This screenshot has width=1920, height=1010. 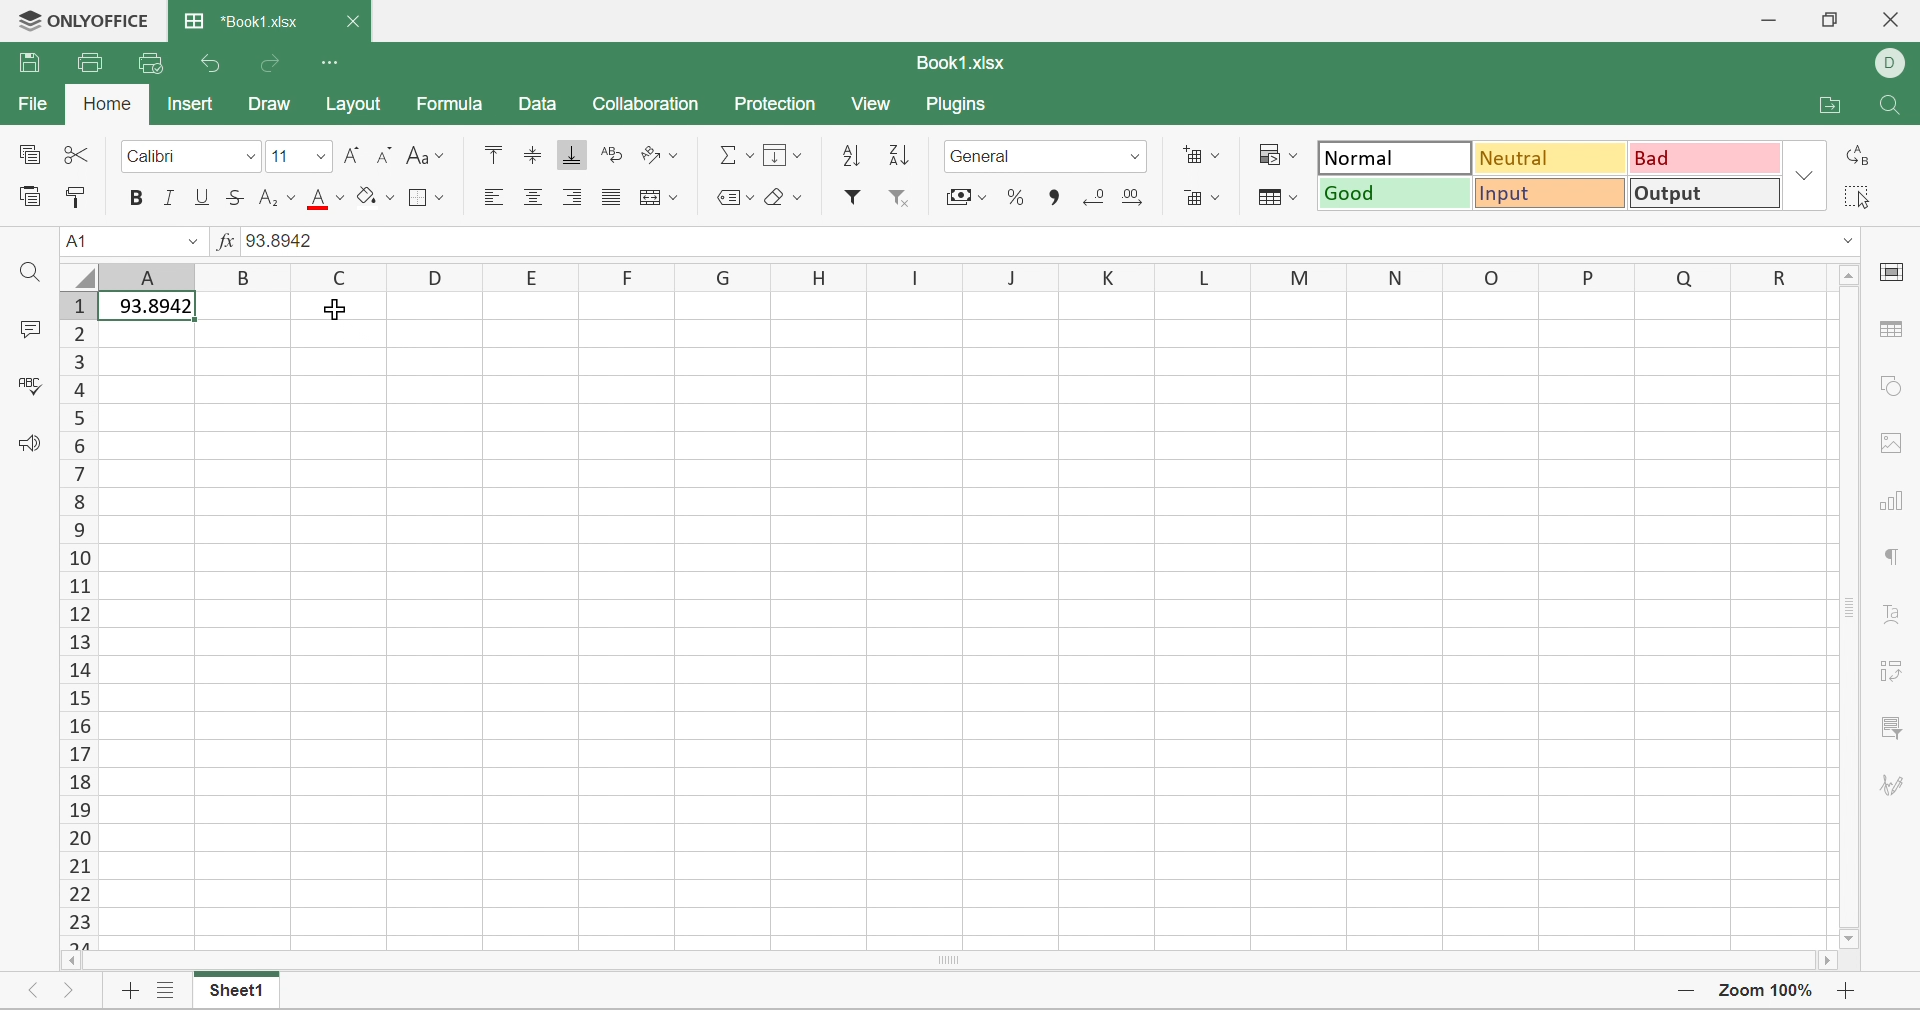 What do you see at coordinates (1828, 107) in the screenshot?
I see `Open file location` at bounding box center [1828, 107].